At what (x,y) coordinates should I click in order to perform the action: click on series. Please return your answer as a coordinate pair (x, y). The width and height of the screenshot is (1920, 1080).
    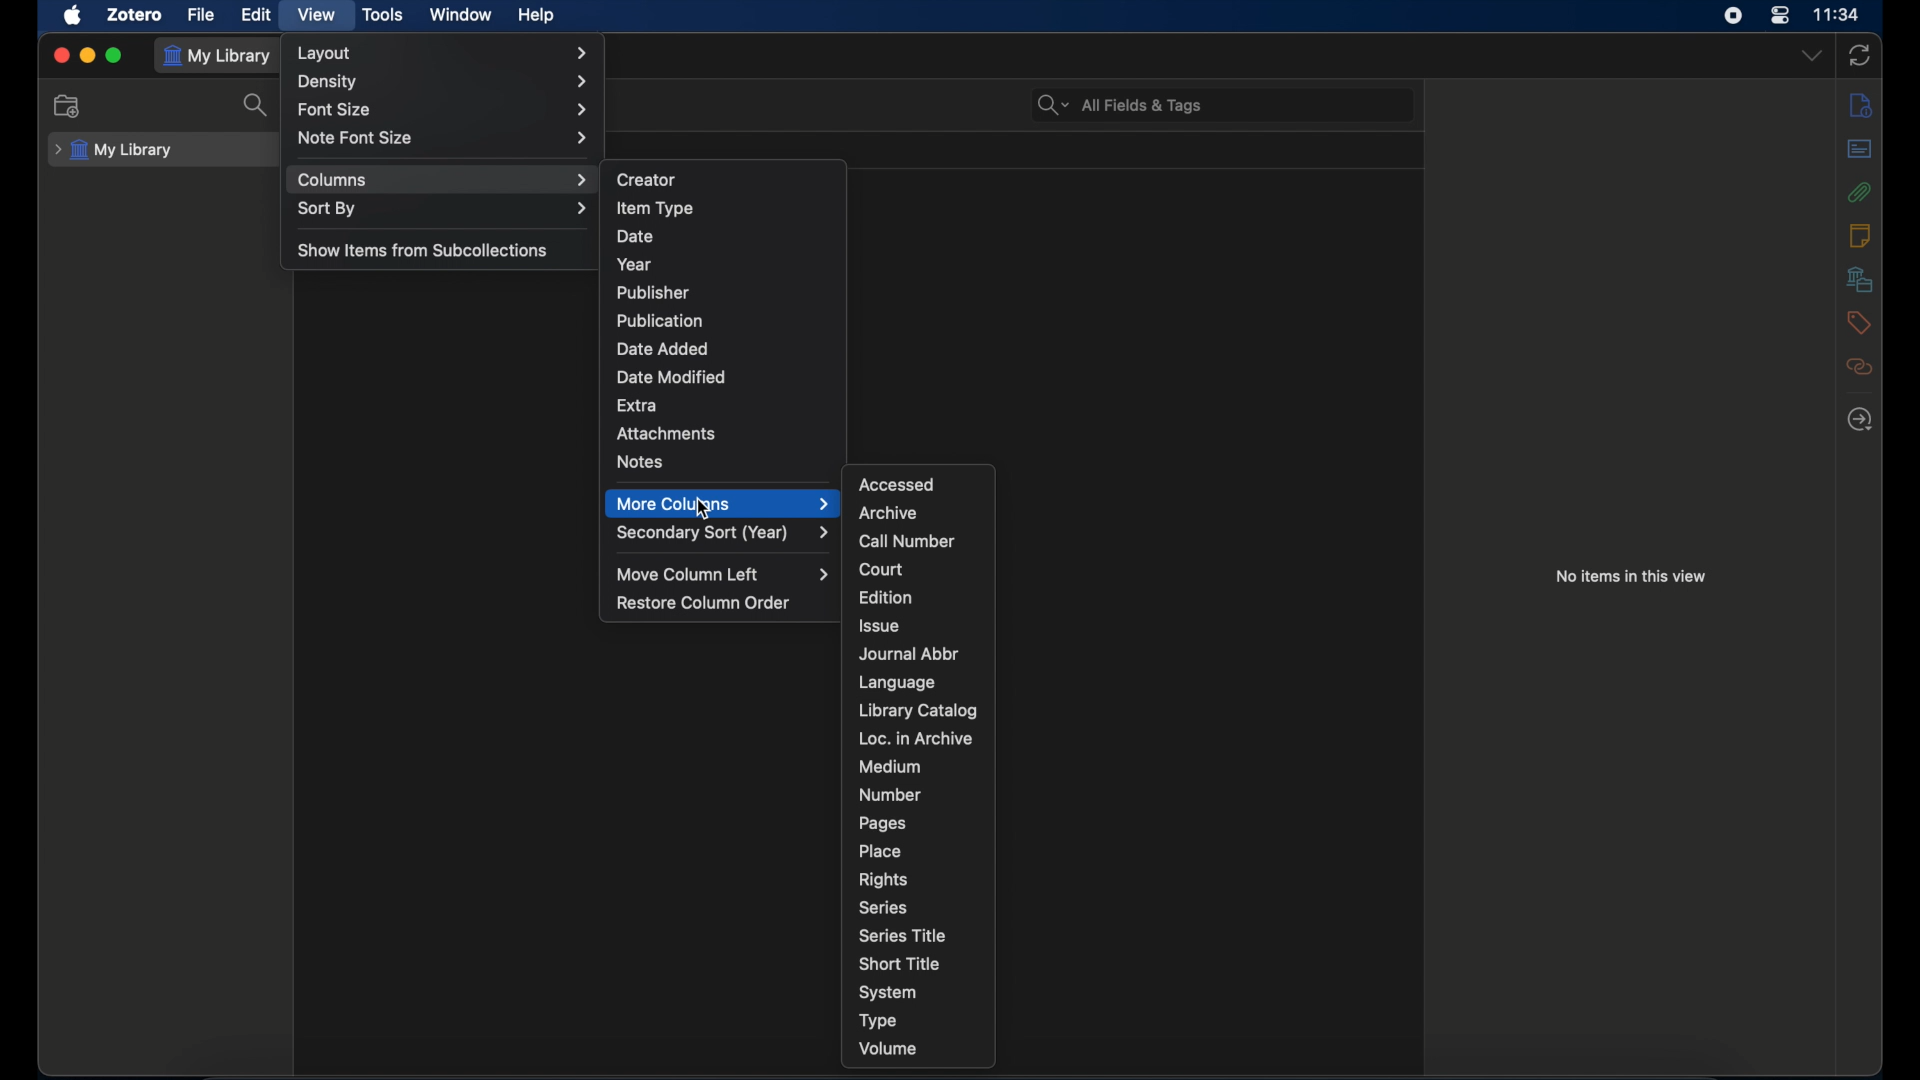
    Looking at the image, I should click on (883, 907).